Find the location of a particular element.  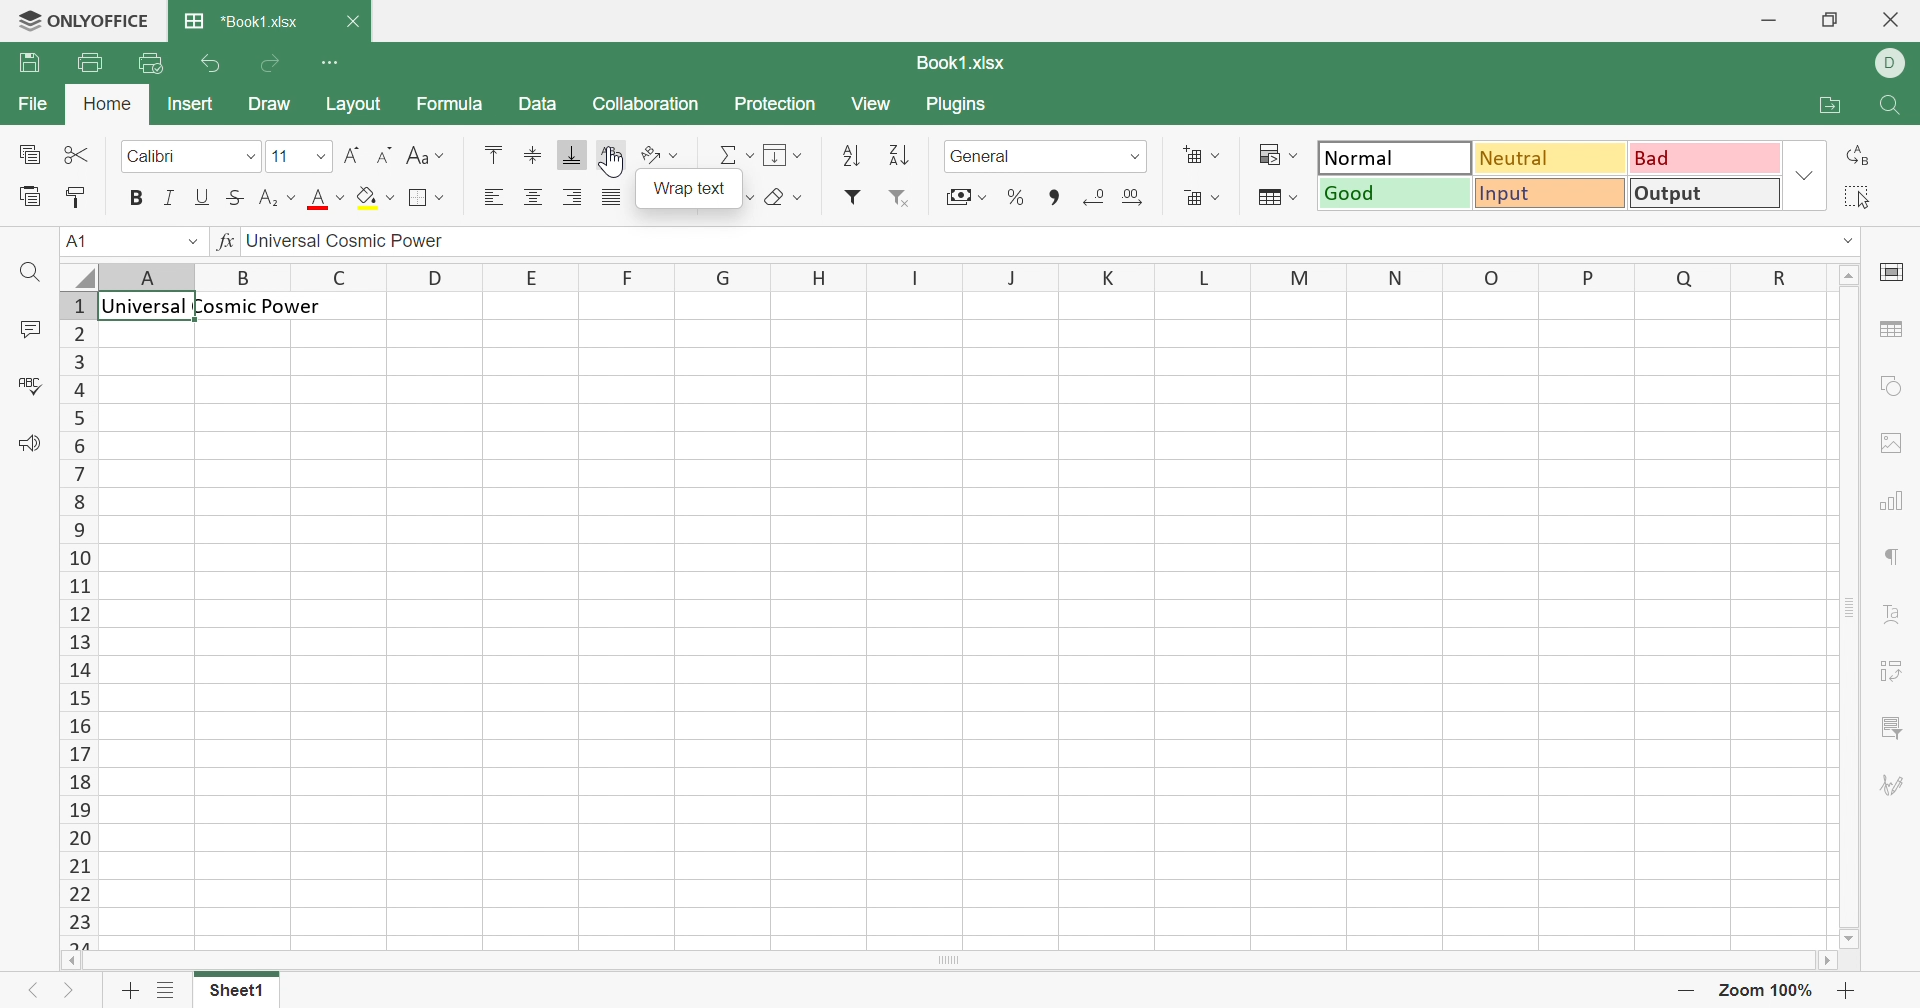

ONLYOFFICE is located at coordinates (83, 21).